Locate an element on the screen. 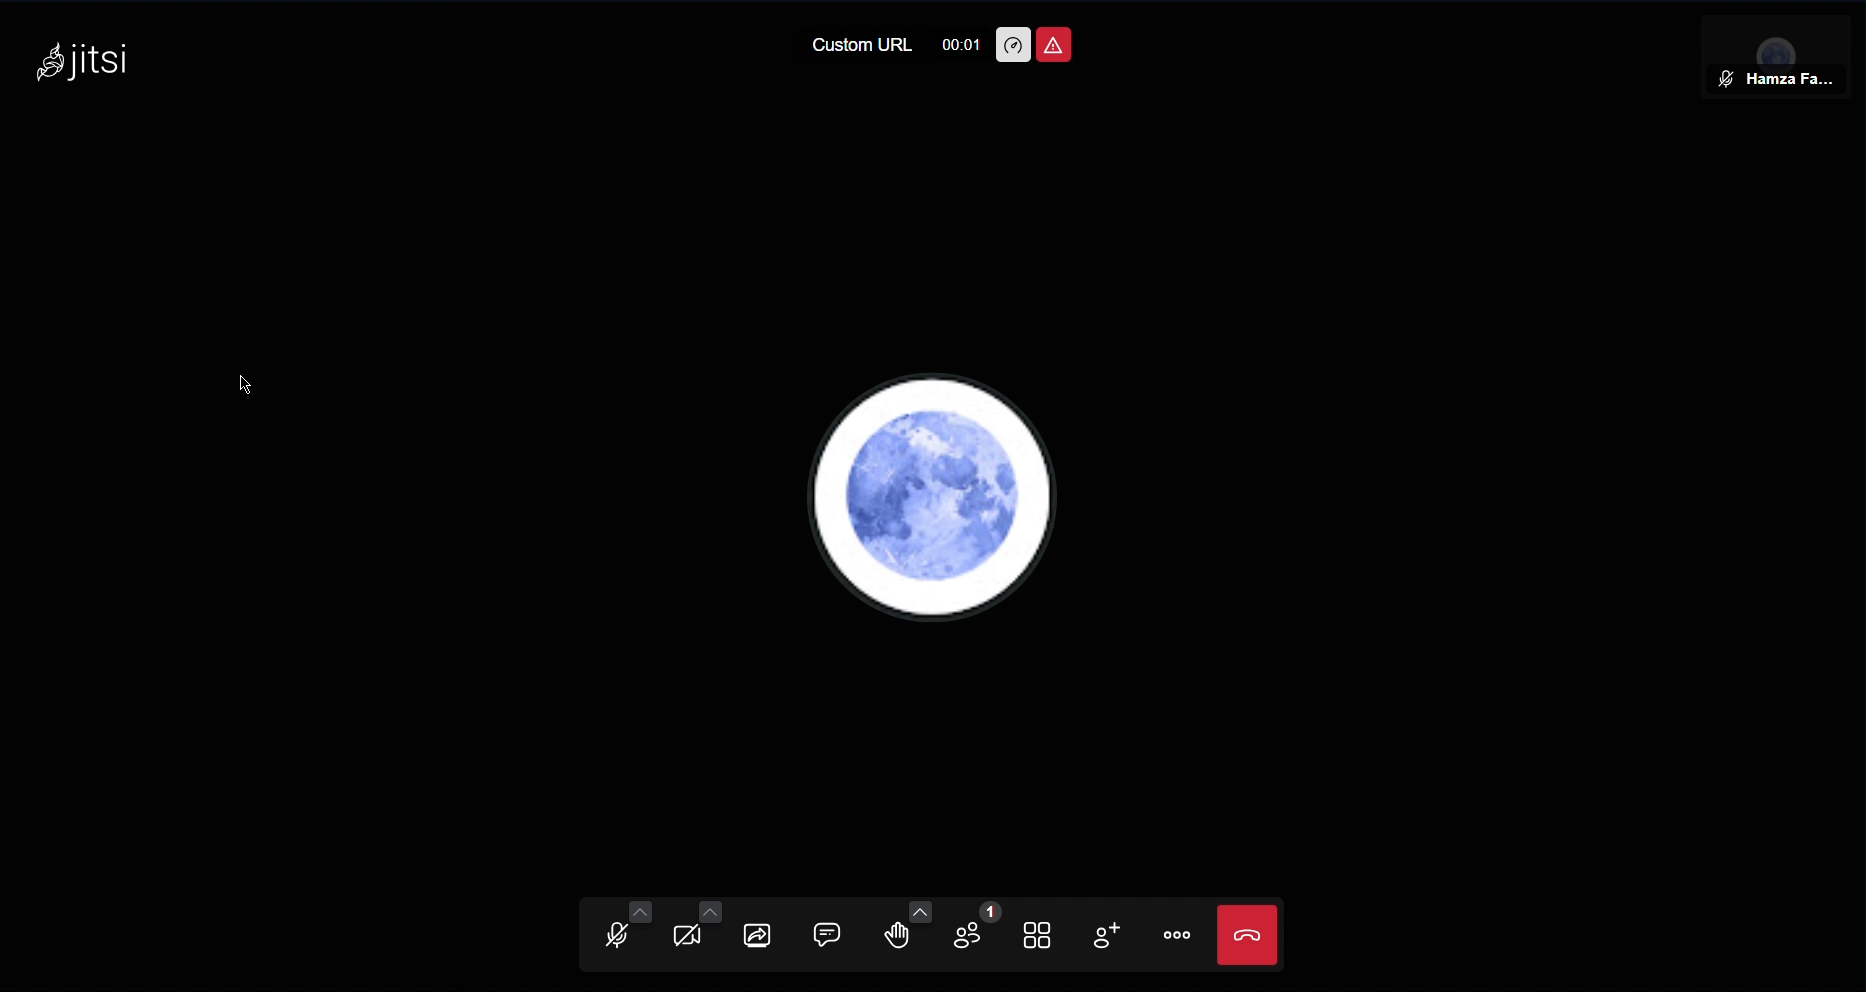 Image resolution: width=1866 pixels, height=992 pixels. Chat is located at coordinates (836, 937).